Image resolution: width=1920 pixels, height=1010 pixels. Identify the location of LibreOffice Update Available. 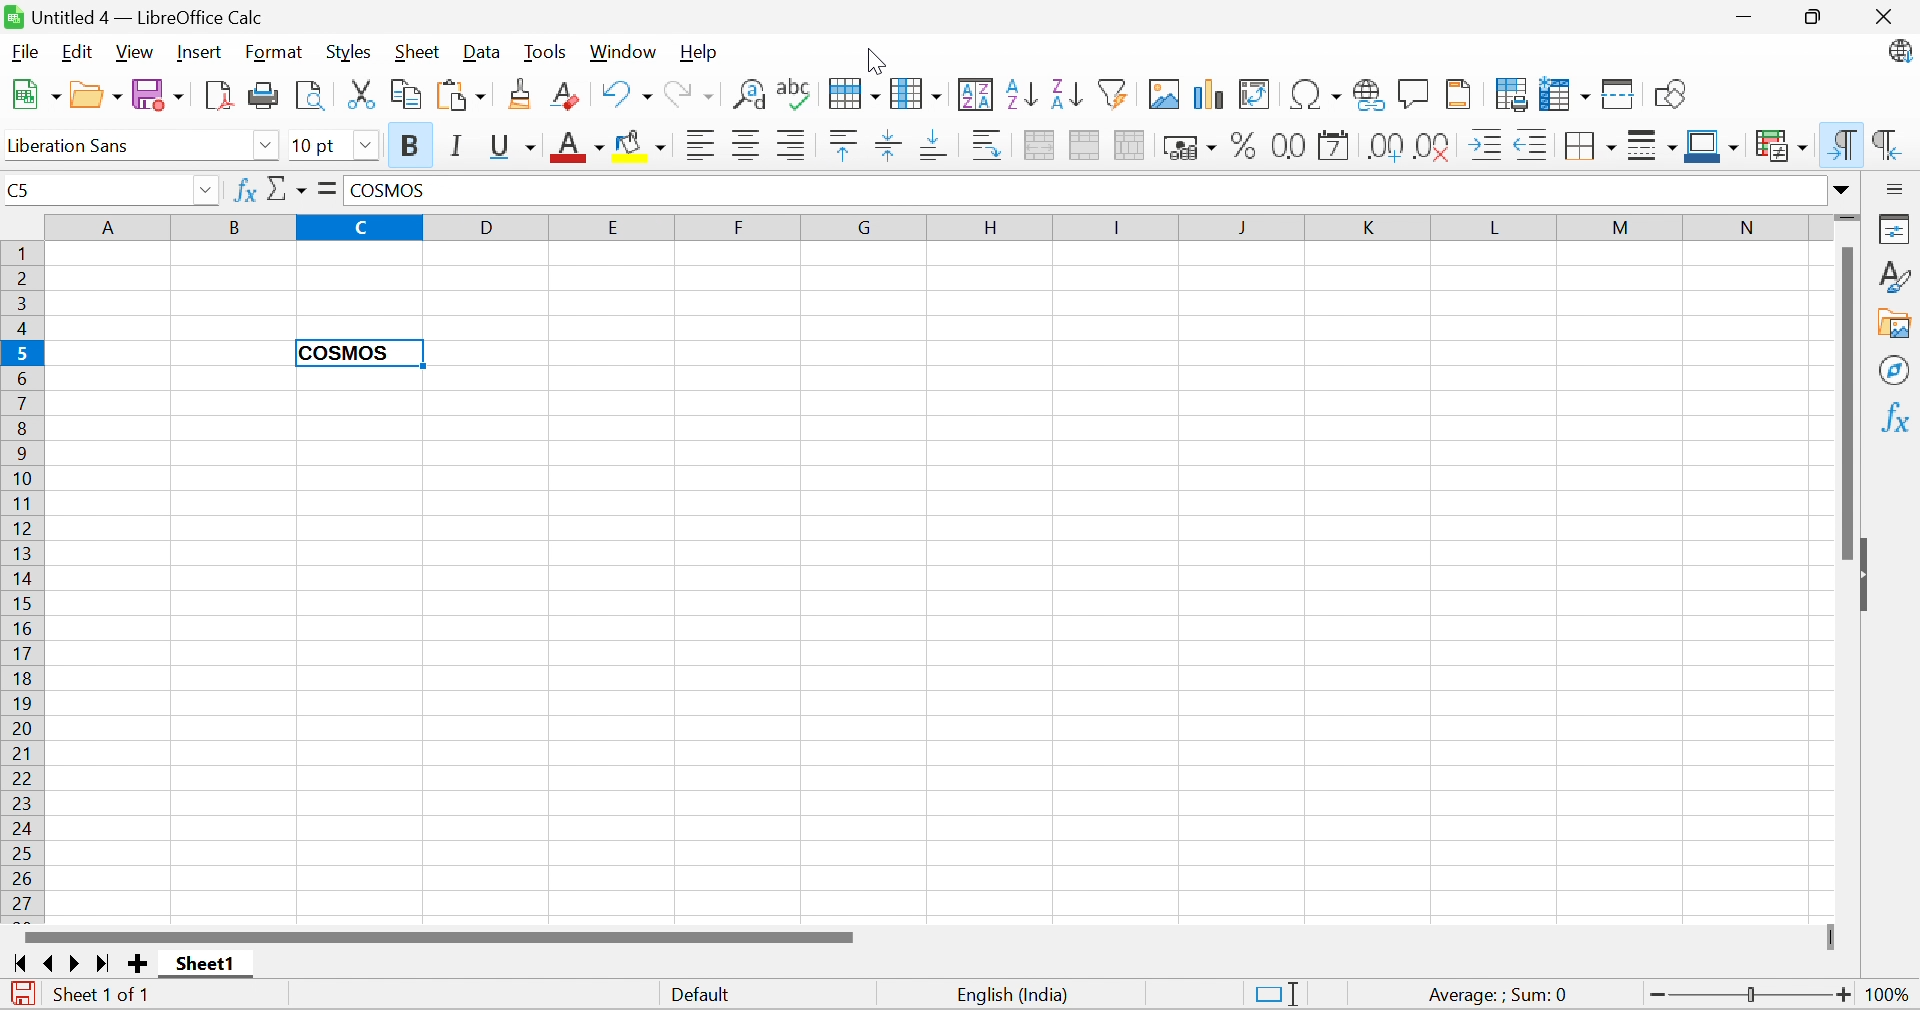
(1898, 54).